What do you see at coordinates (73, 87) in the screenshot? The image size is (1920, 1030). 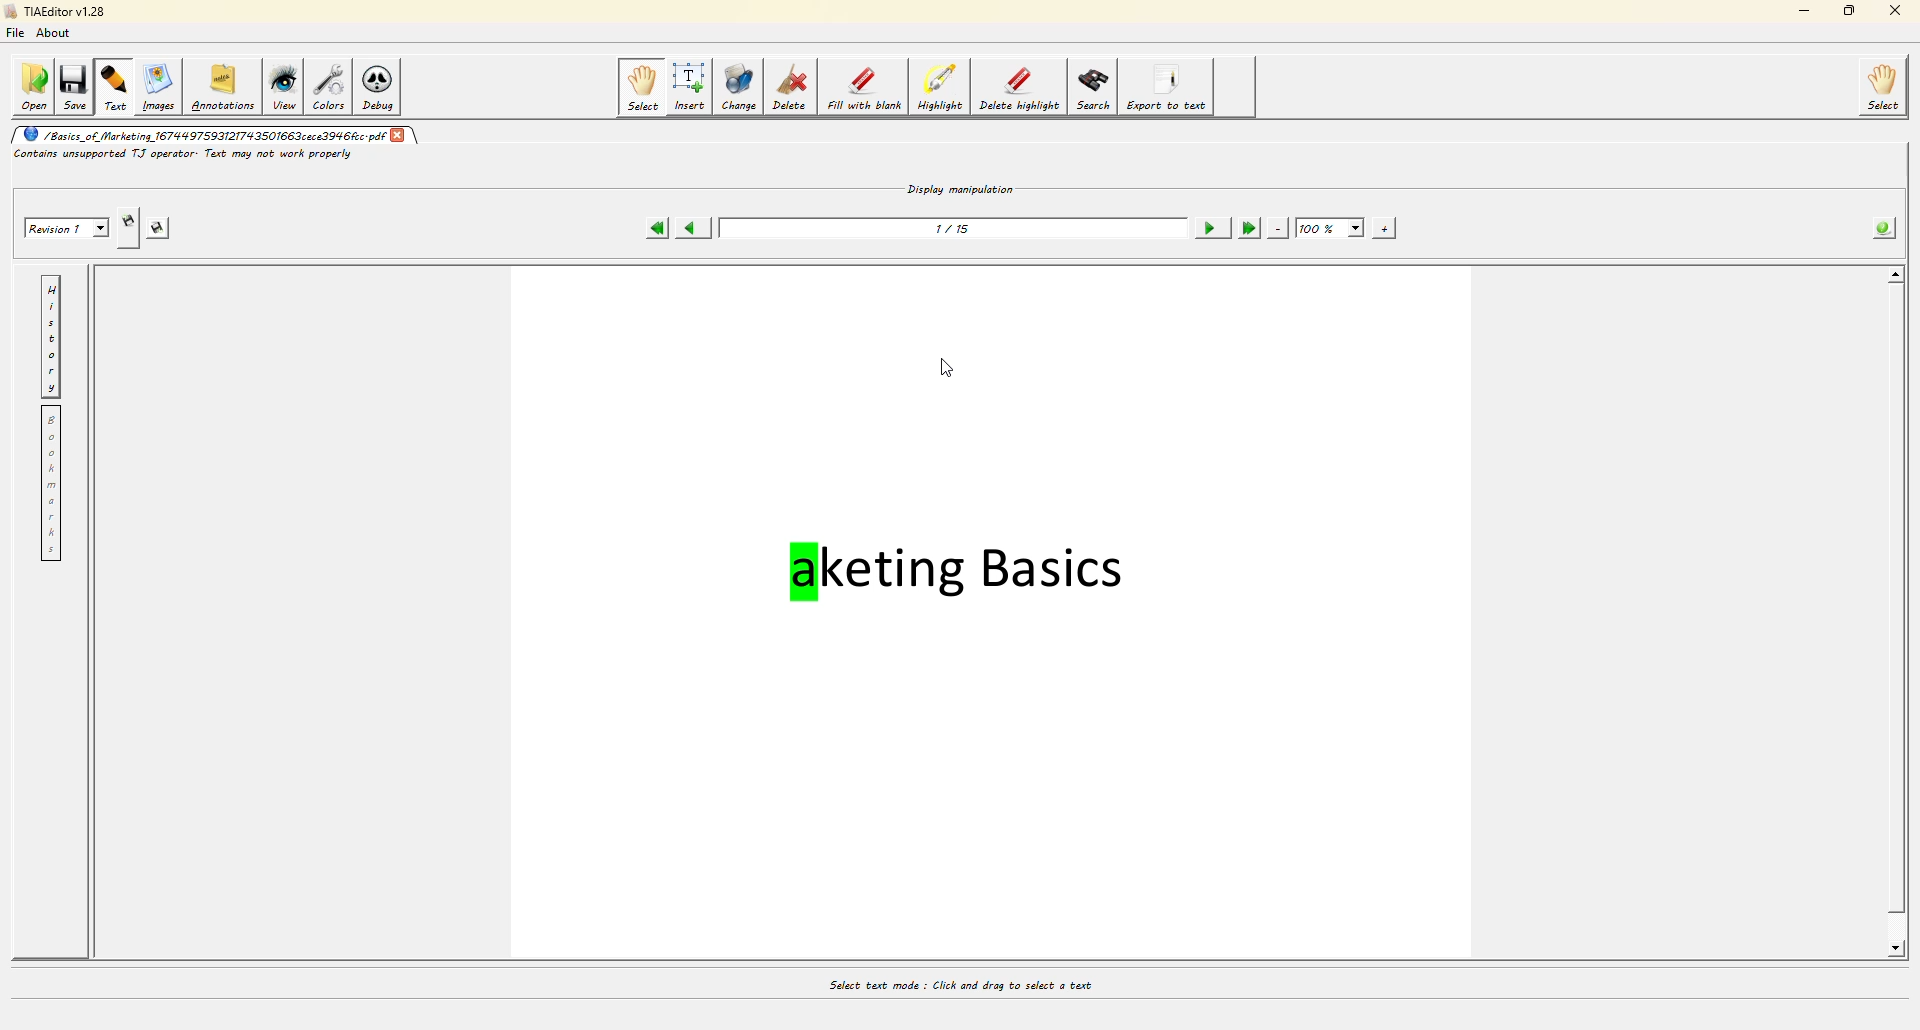 I see `save` at bounding box center [73, 87].